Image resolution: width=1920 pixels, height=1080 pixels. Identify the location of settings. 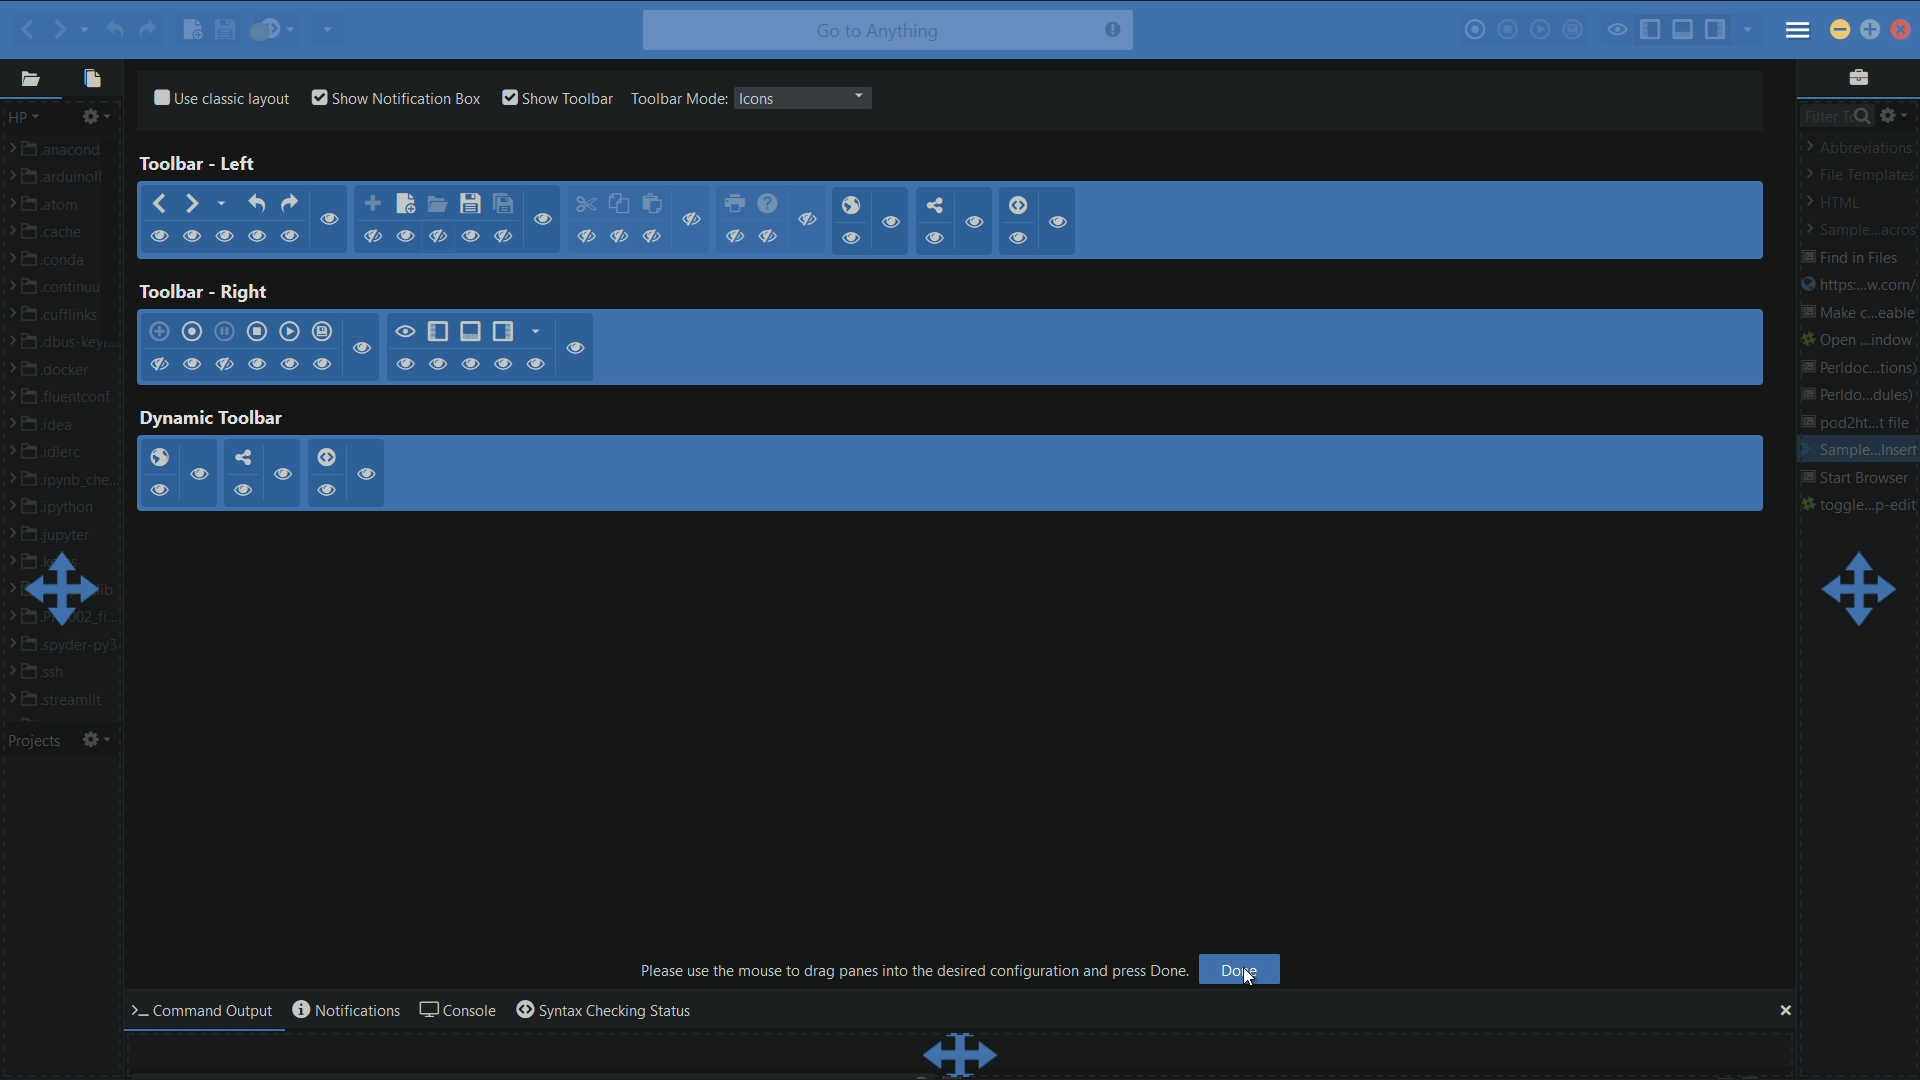
(99, 117).